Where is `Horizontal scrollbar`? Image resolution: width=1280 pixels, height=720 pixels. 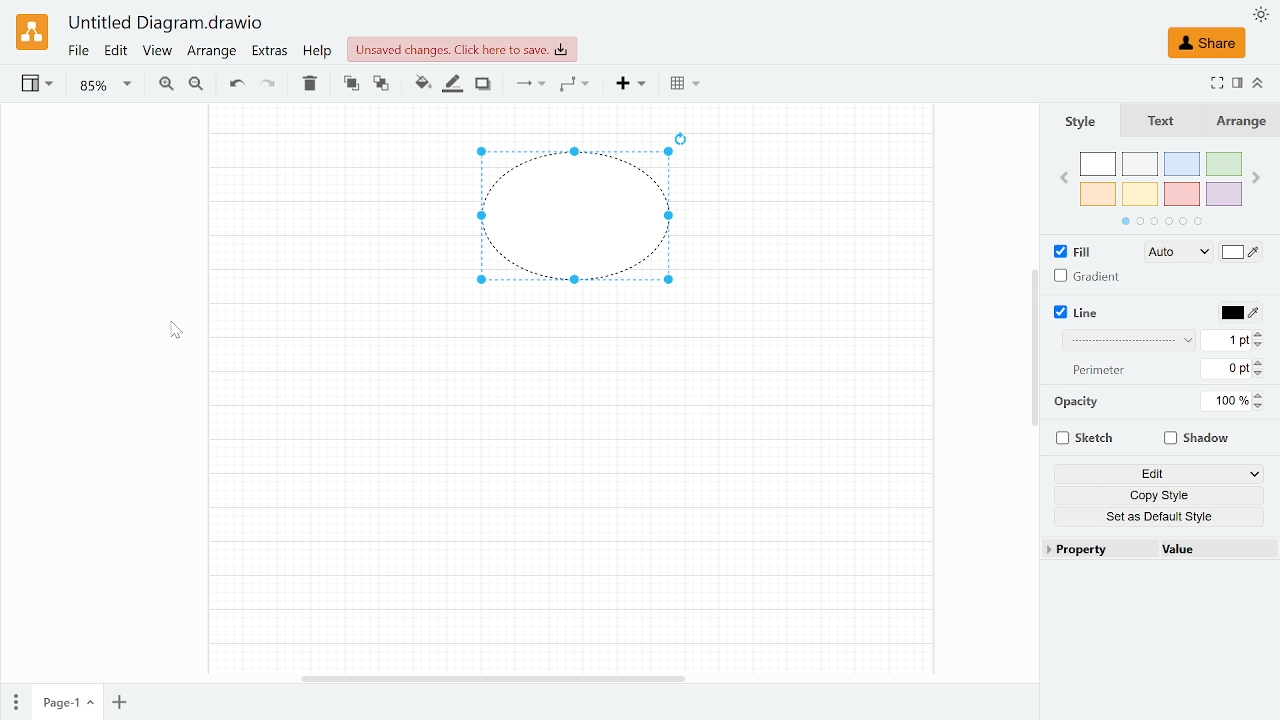 Horizontal scrollbar is located at coordinates (490, 678).